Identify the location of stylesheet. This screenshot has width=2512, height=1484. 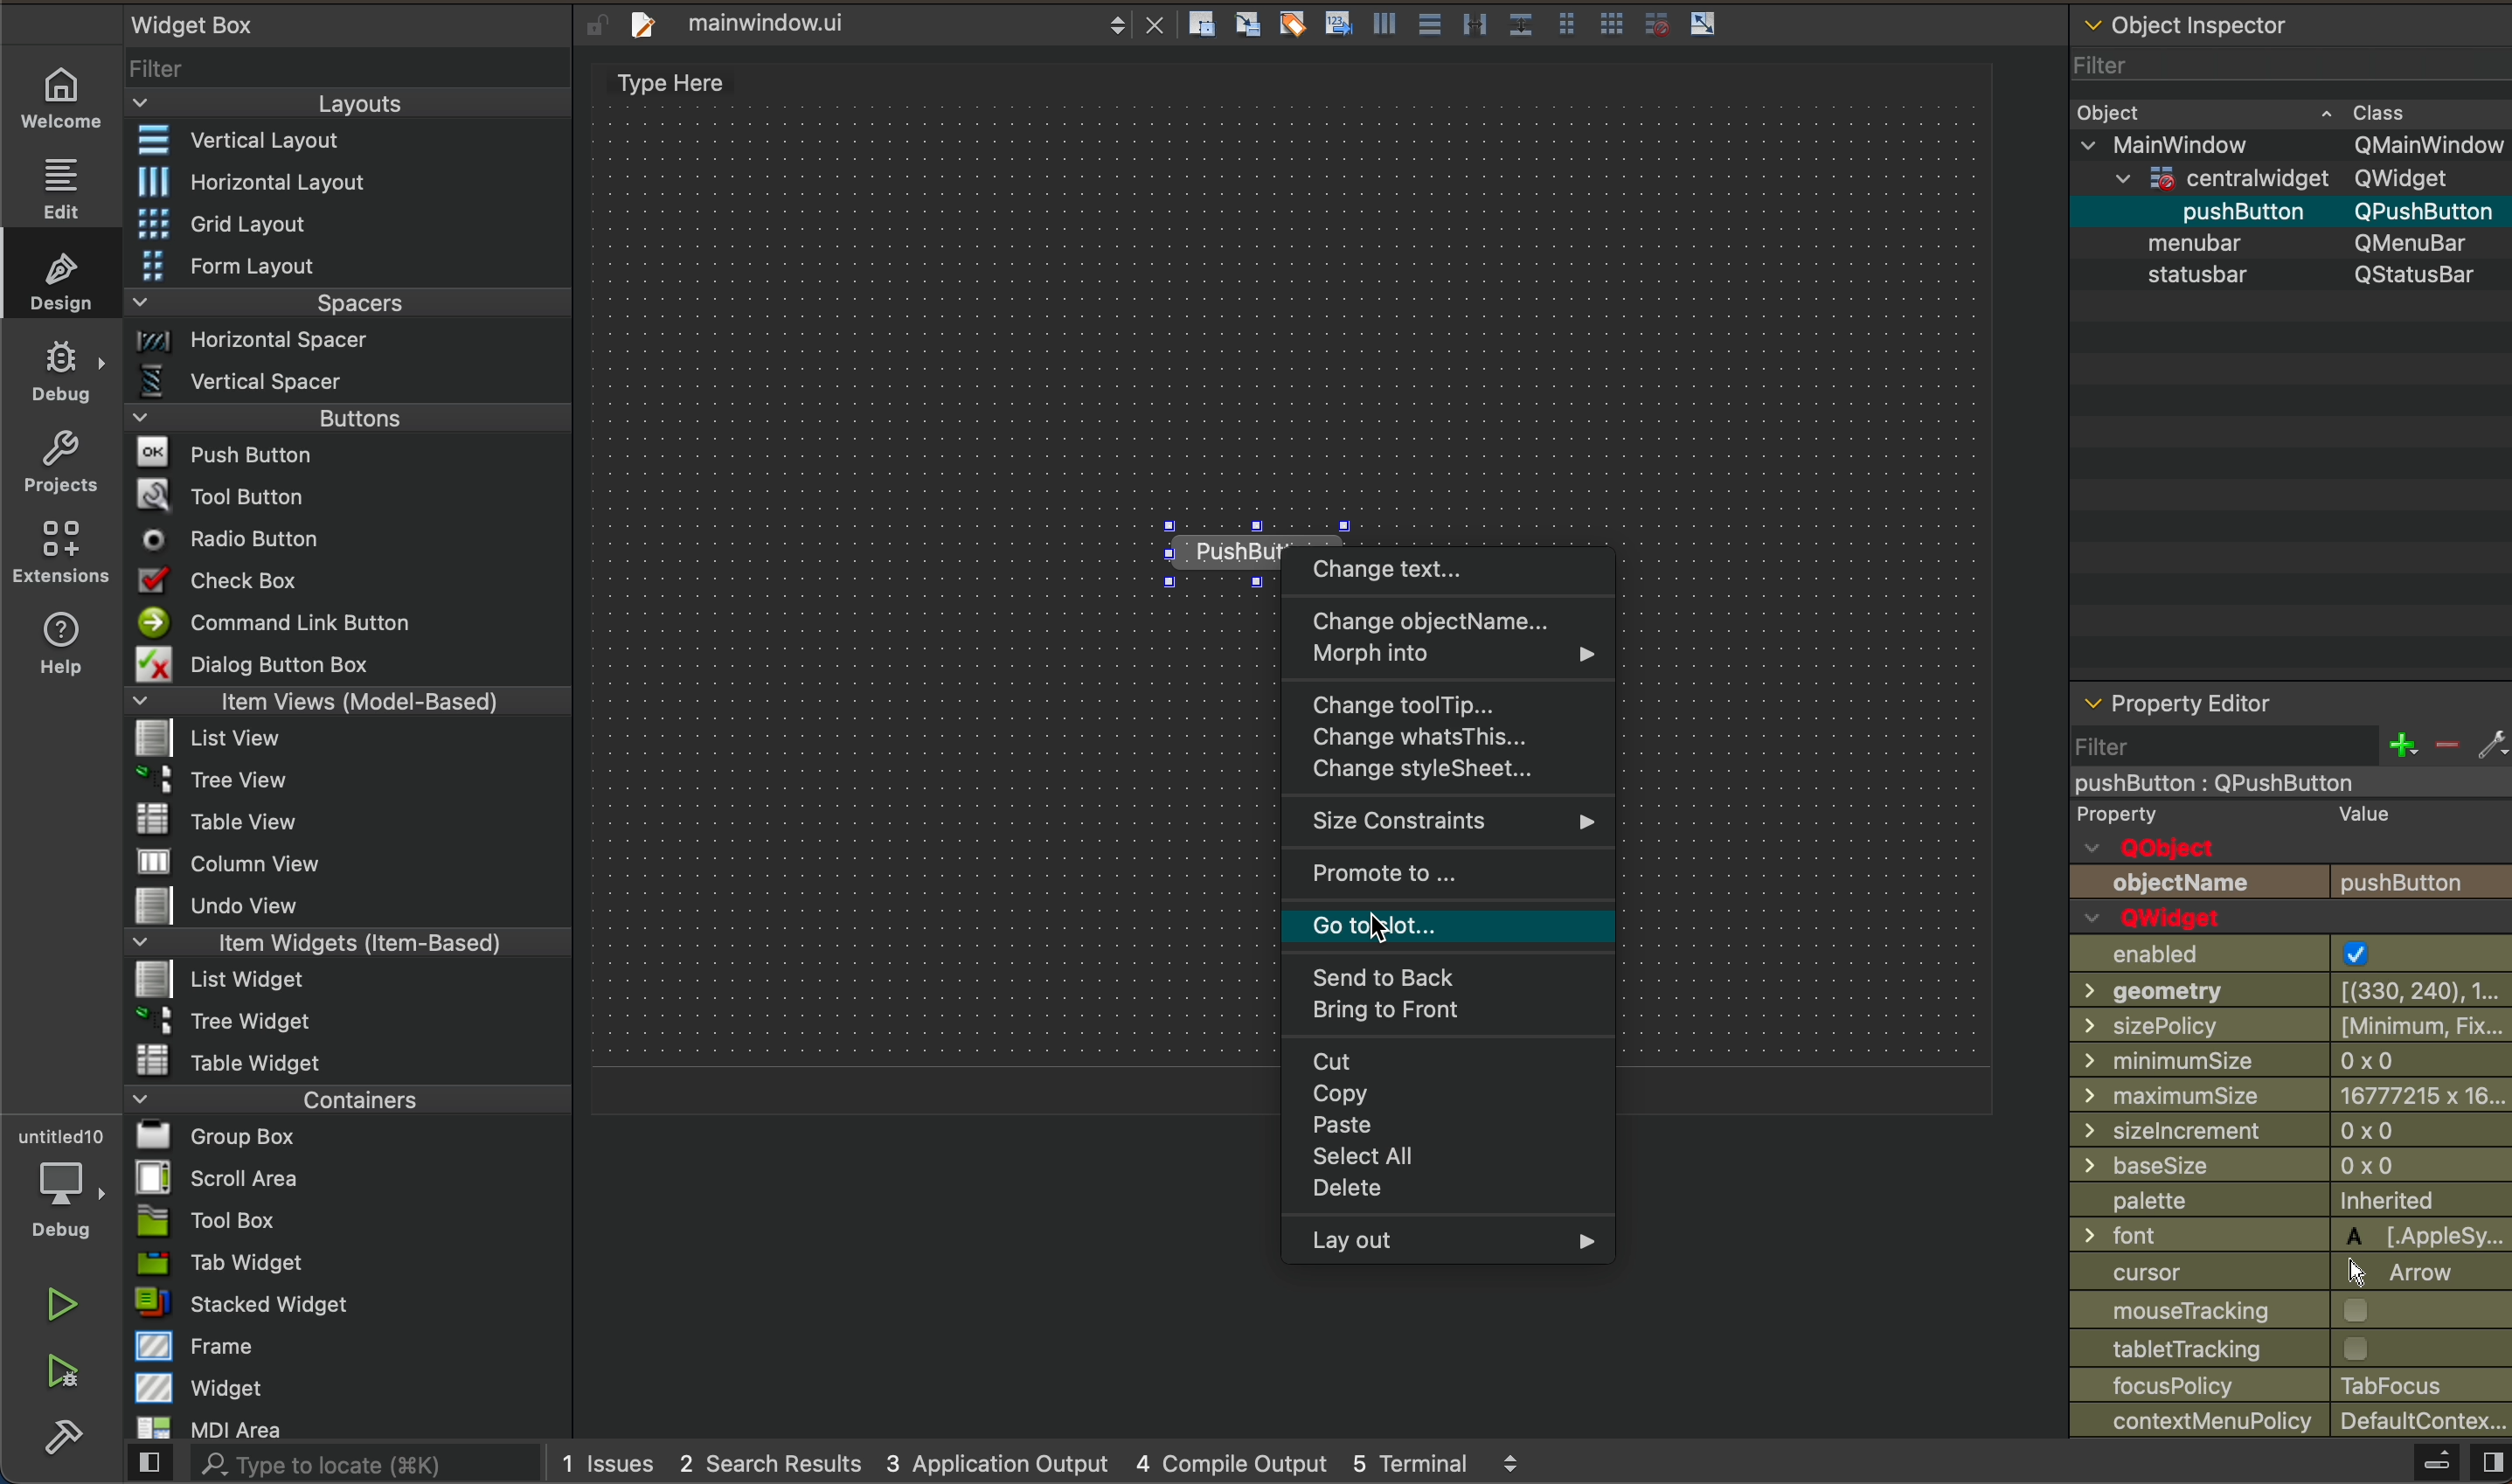
(1453, 775).